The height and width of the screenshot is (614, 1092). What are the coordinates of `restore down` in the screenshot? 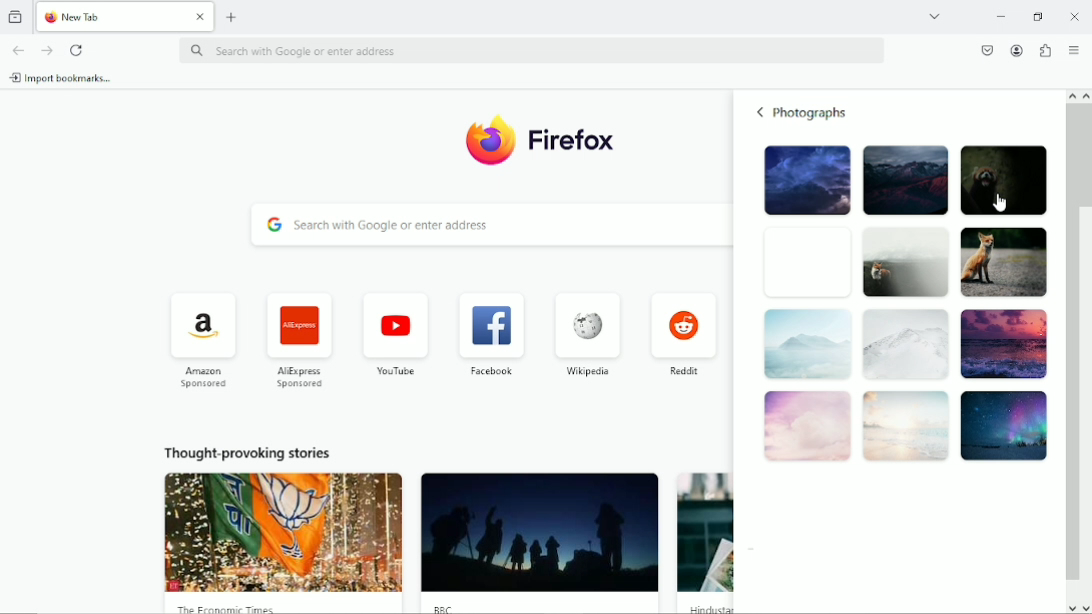 It's located at (1040, 15).